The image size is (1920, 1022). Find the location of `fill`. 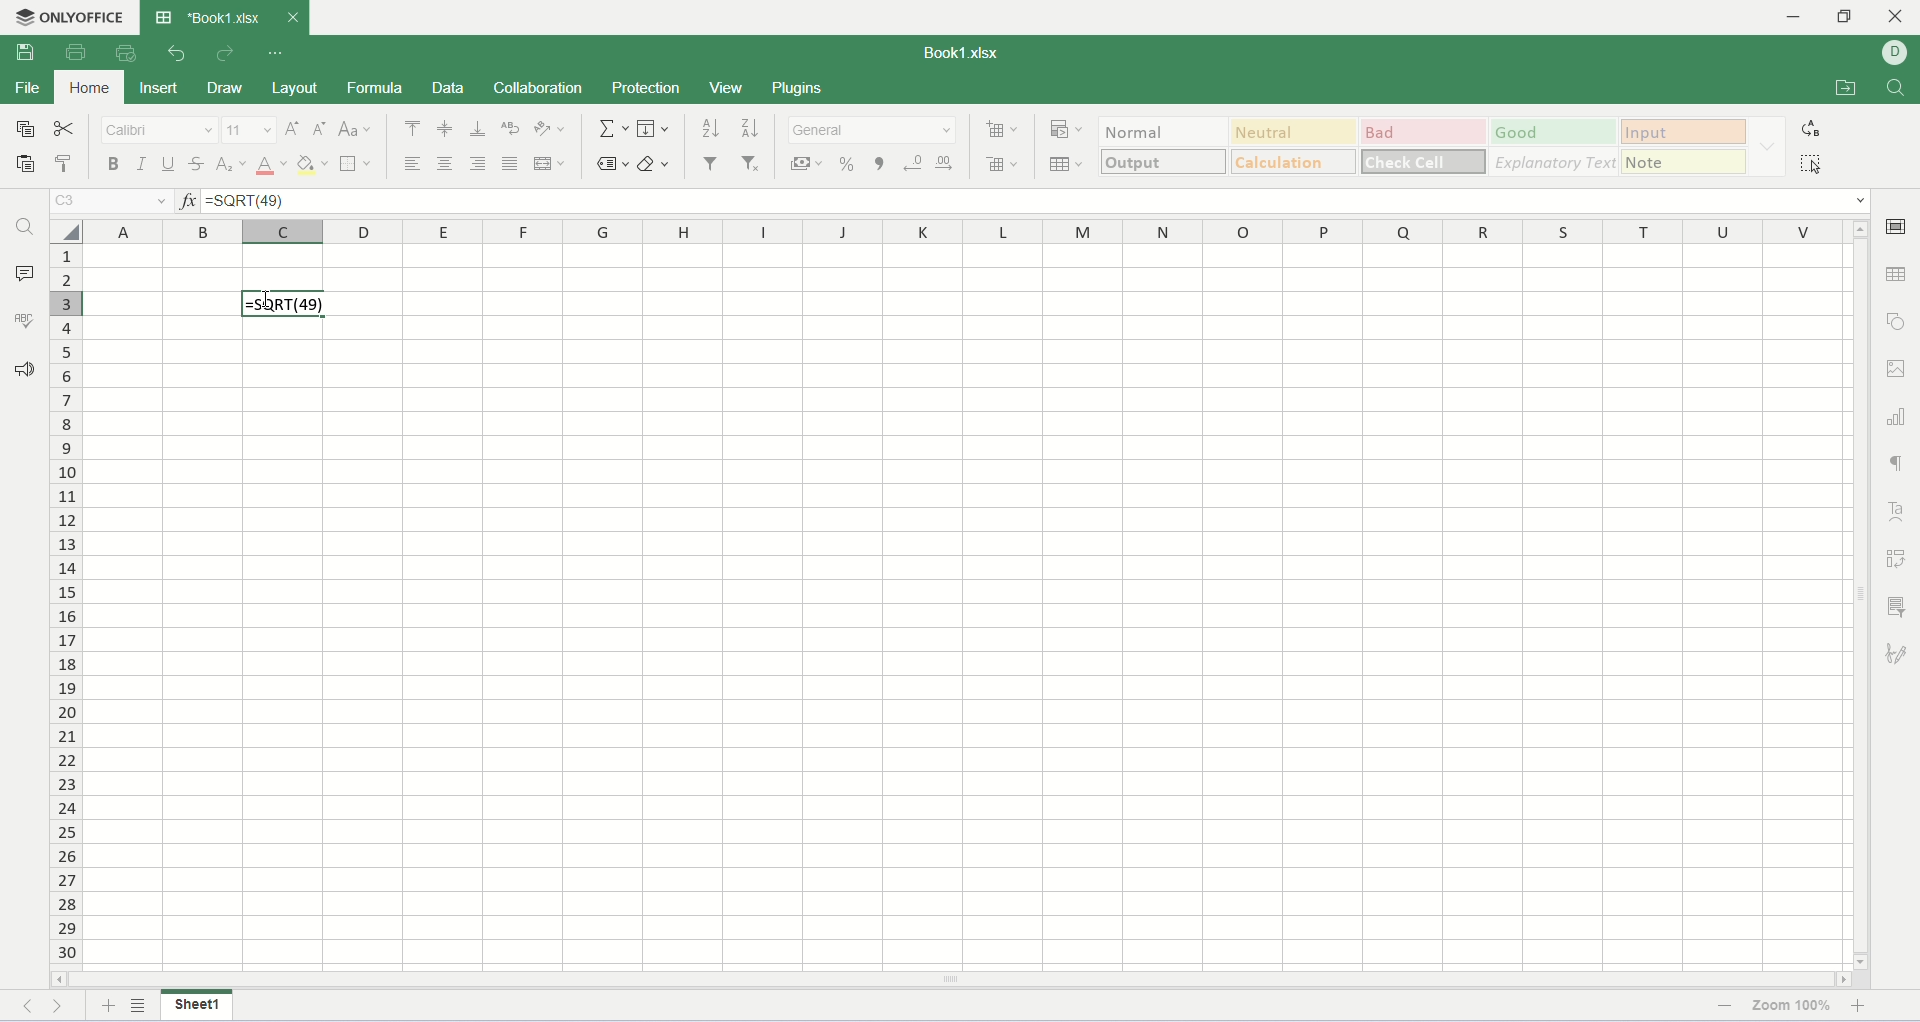

fill is located at coordinates (655, 128).